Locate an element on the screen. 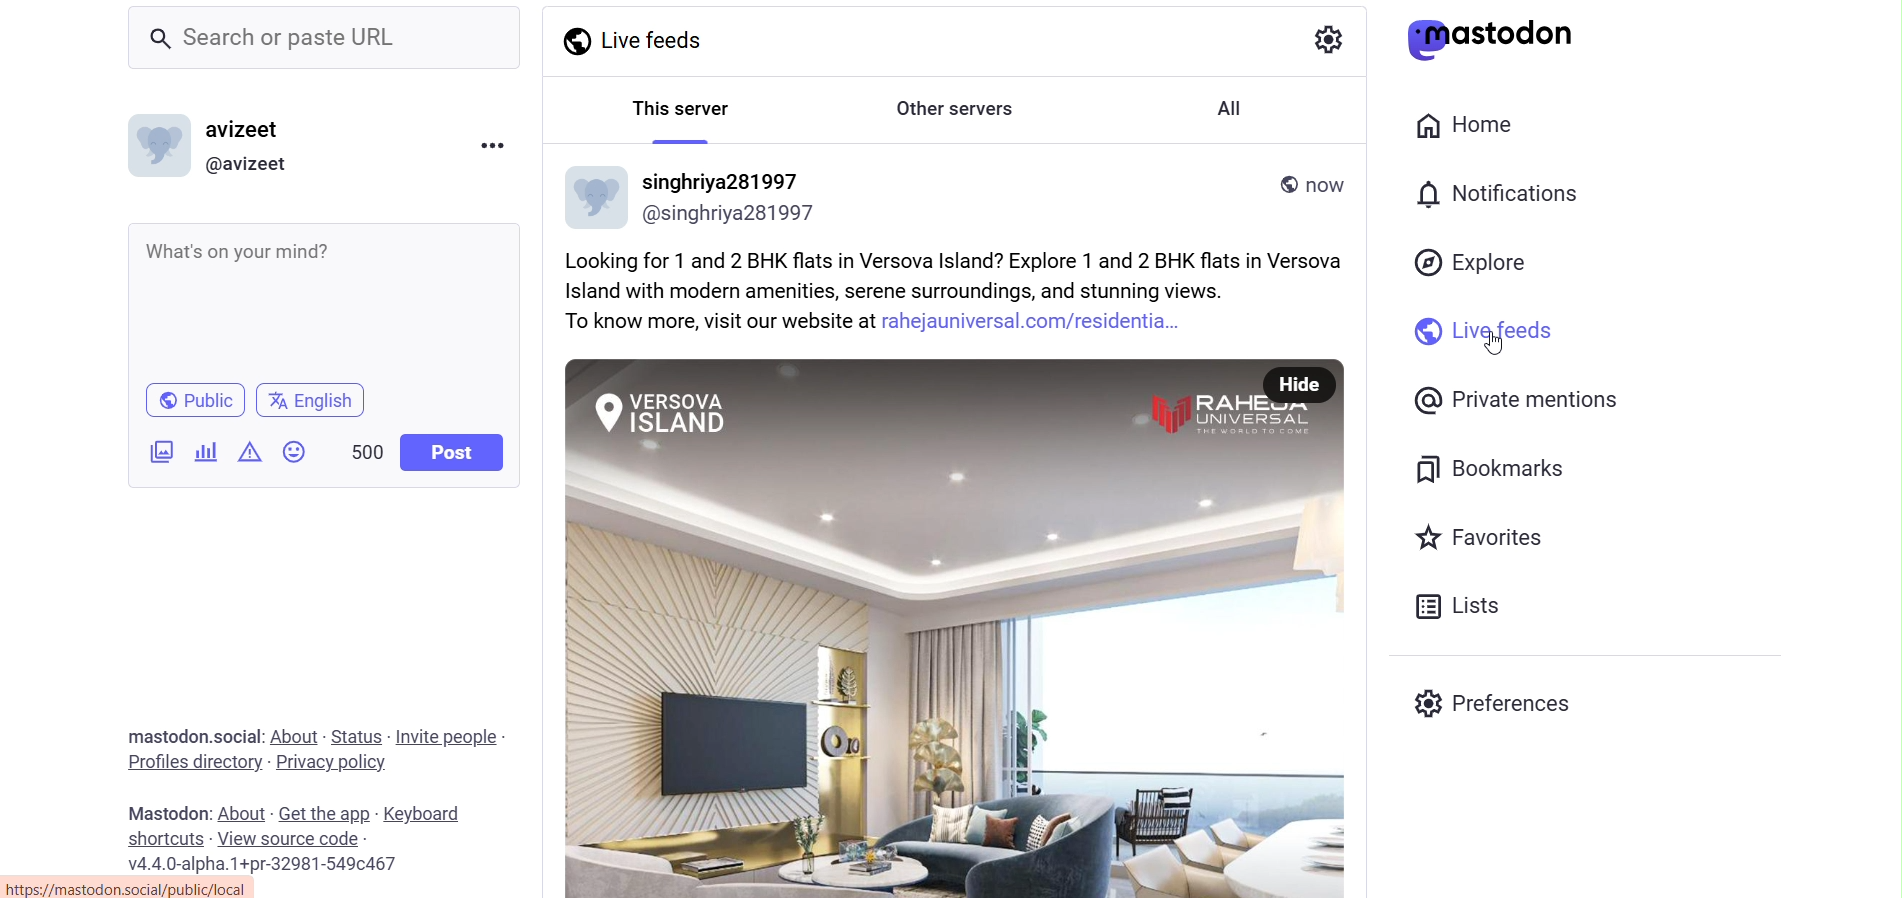 The height and width of the screenshot is (898, 1902). User Profile Picture is located at coordinates (598, 194).